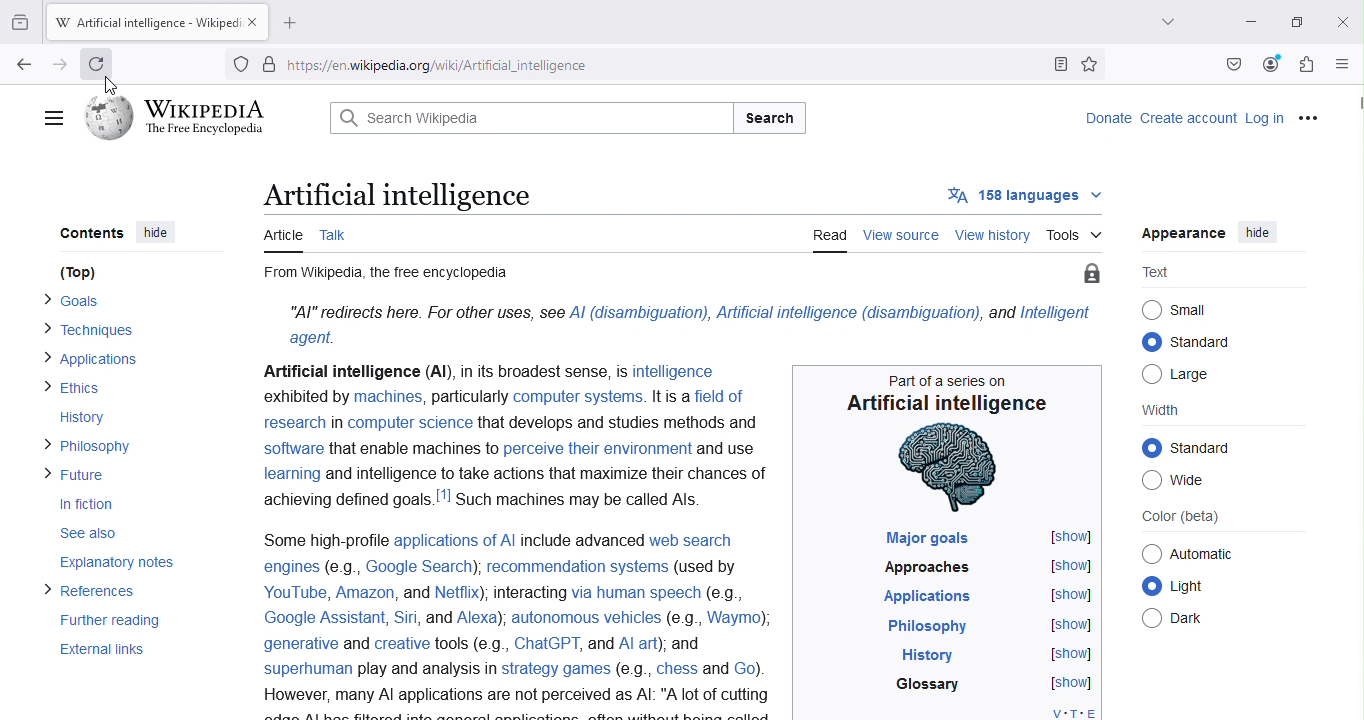 The height and width of the screenshot is (720, 1364). Describe the element at coordinates (287, 592) in the screenshot. I see `YouTube` at that location.